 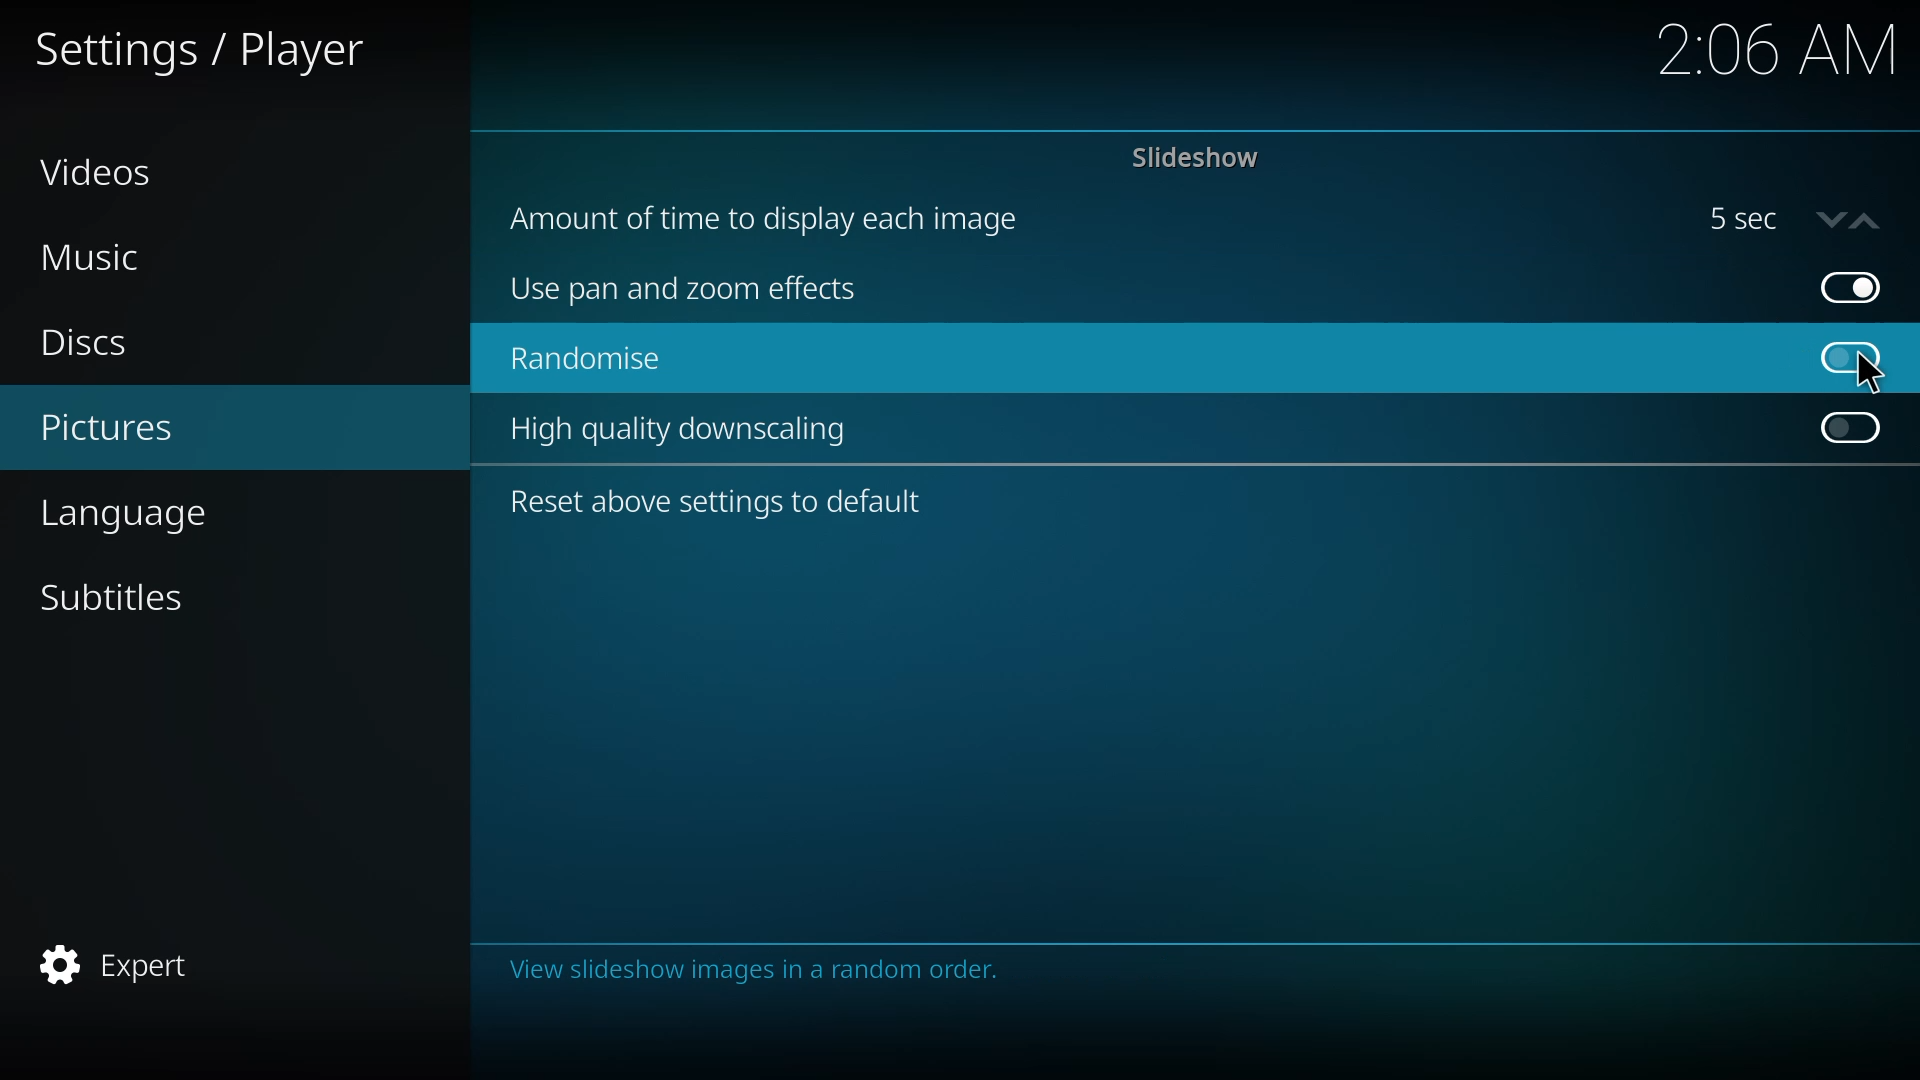 What do you see at coordinates (1784, 51) in the screenshot?
I see `time` at bounding box center [1784, 51].